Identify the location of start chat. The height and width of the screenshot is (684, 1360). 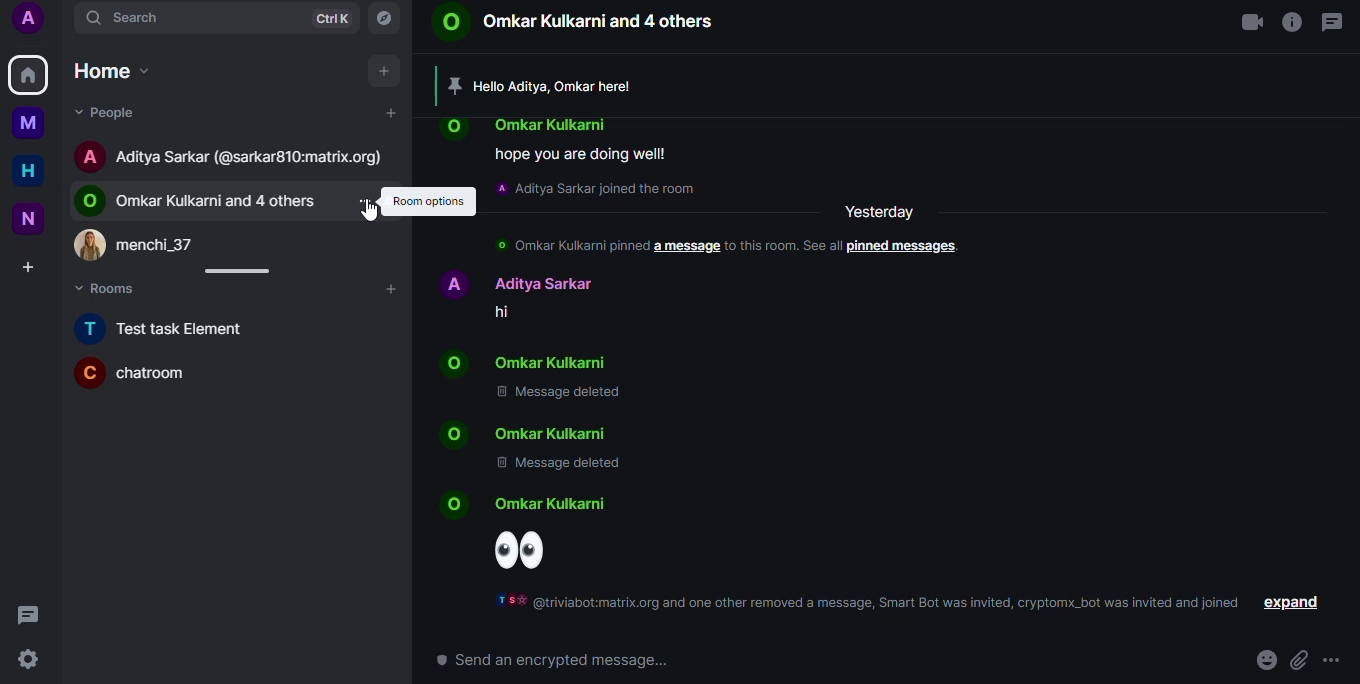
(396, 113).